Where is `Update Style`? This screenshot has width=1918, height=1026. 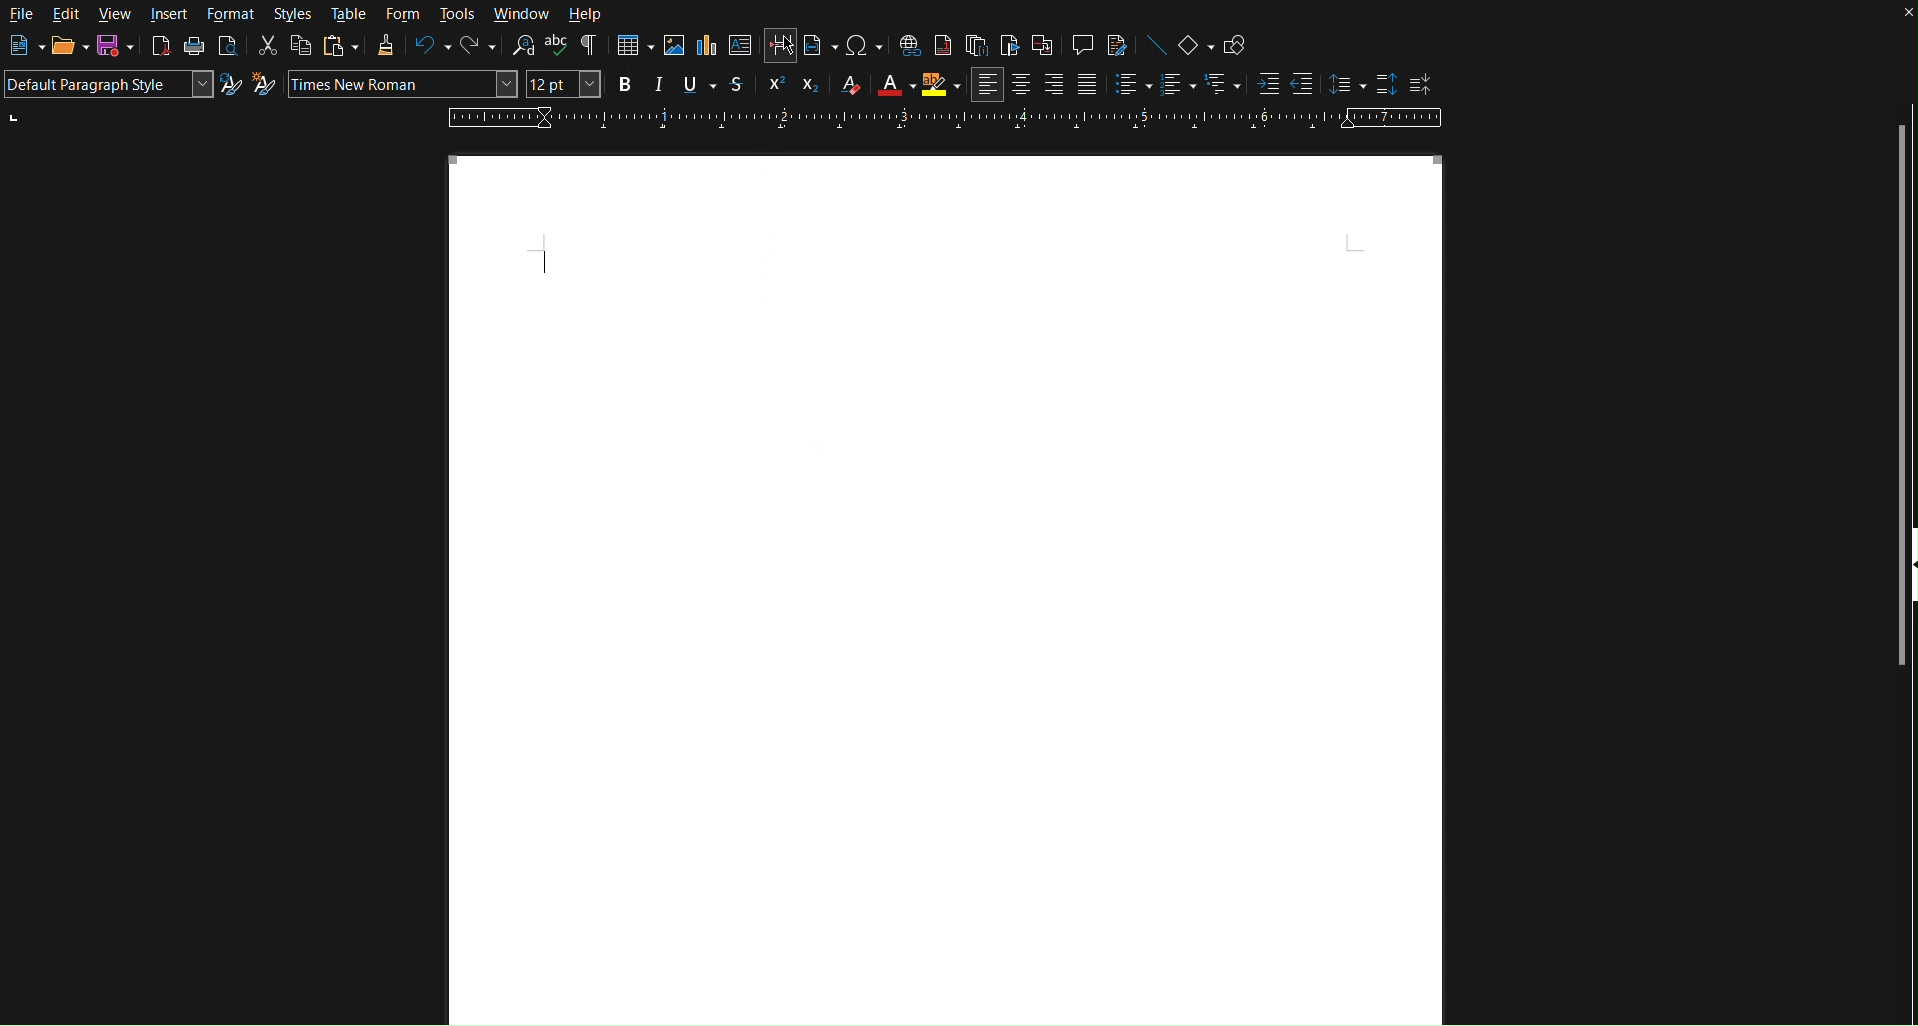 Update Style is located at coordinates (231, 86).